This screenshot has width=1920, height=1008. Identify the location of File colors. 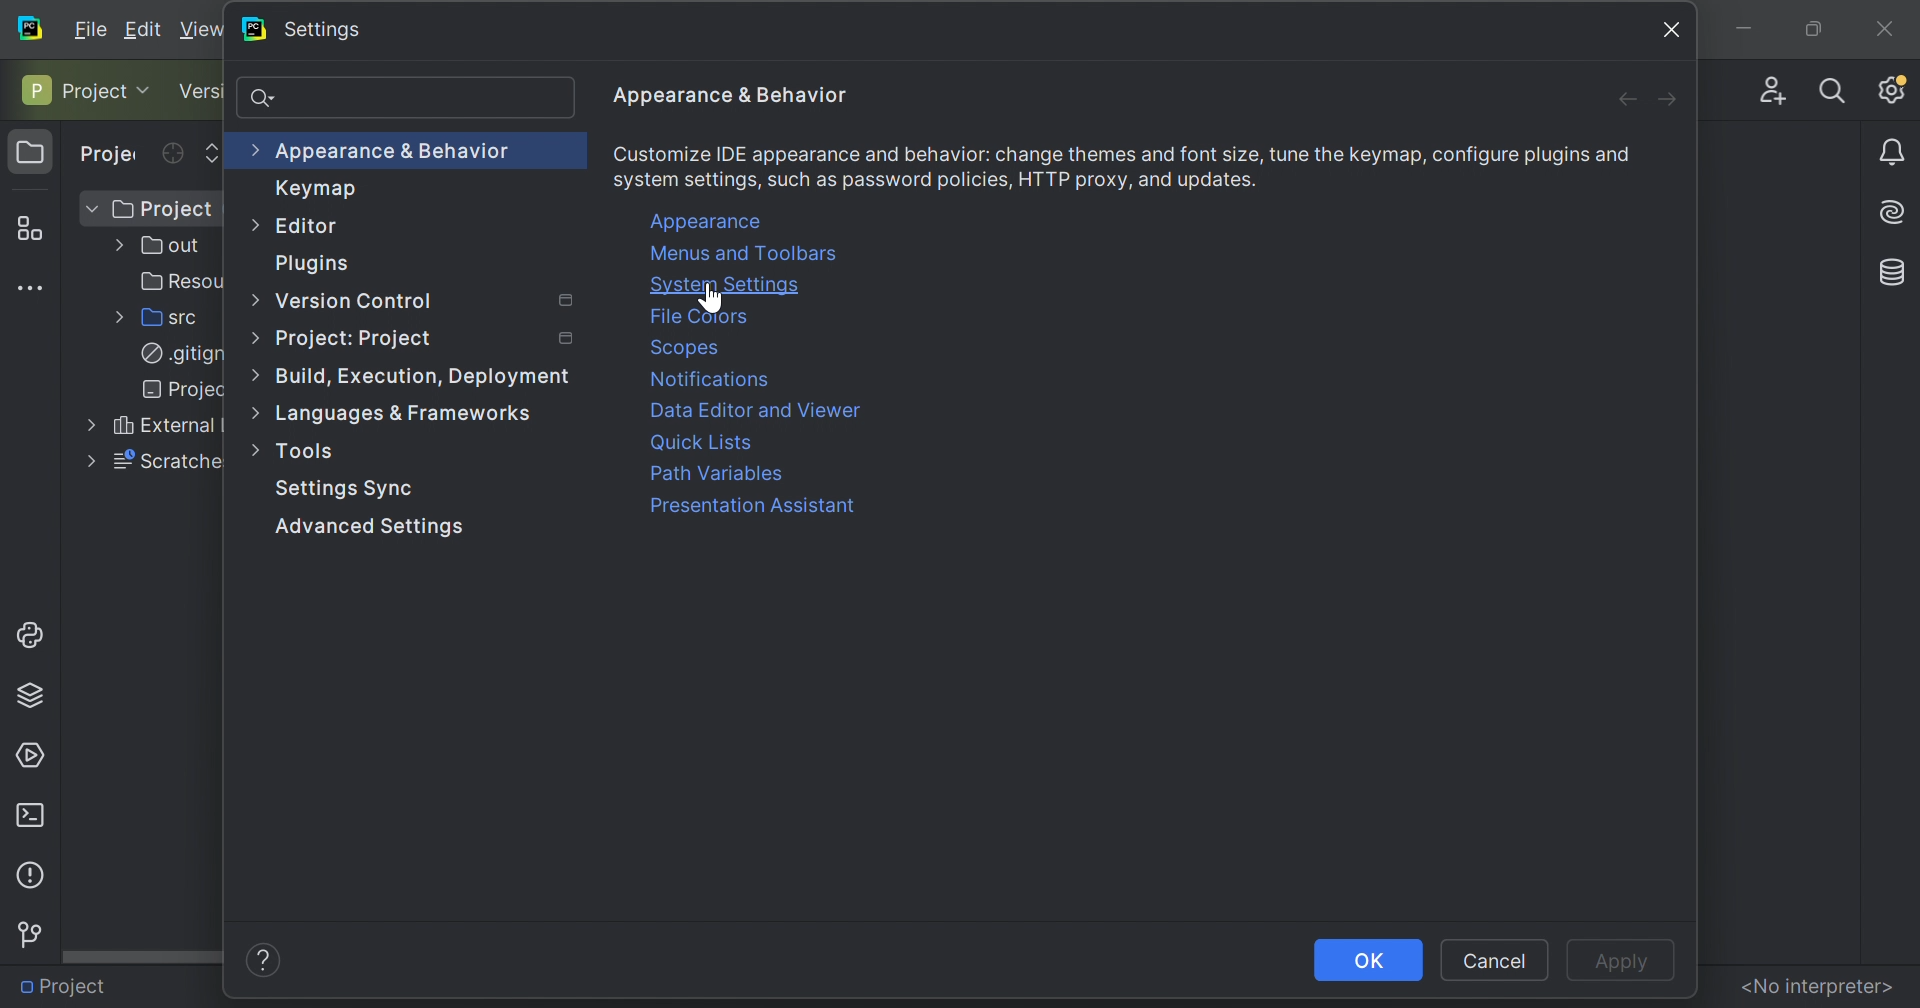
(705, 319).